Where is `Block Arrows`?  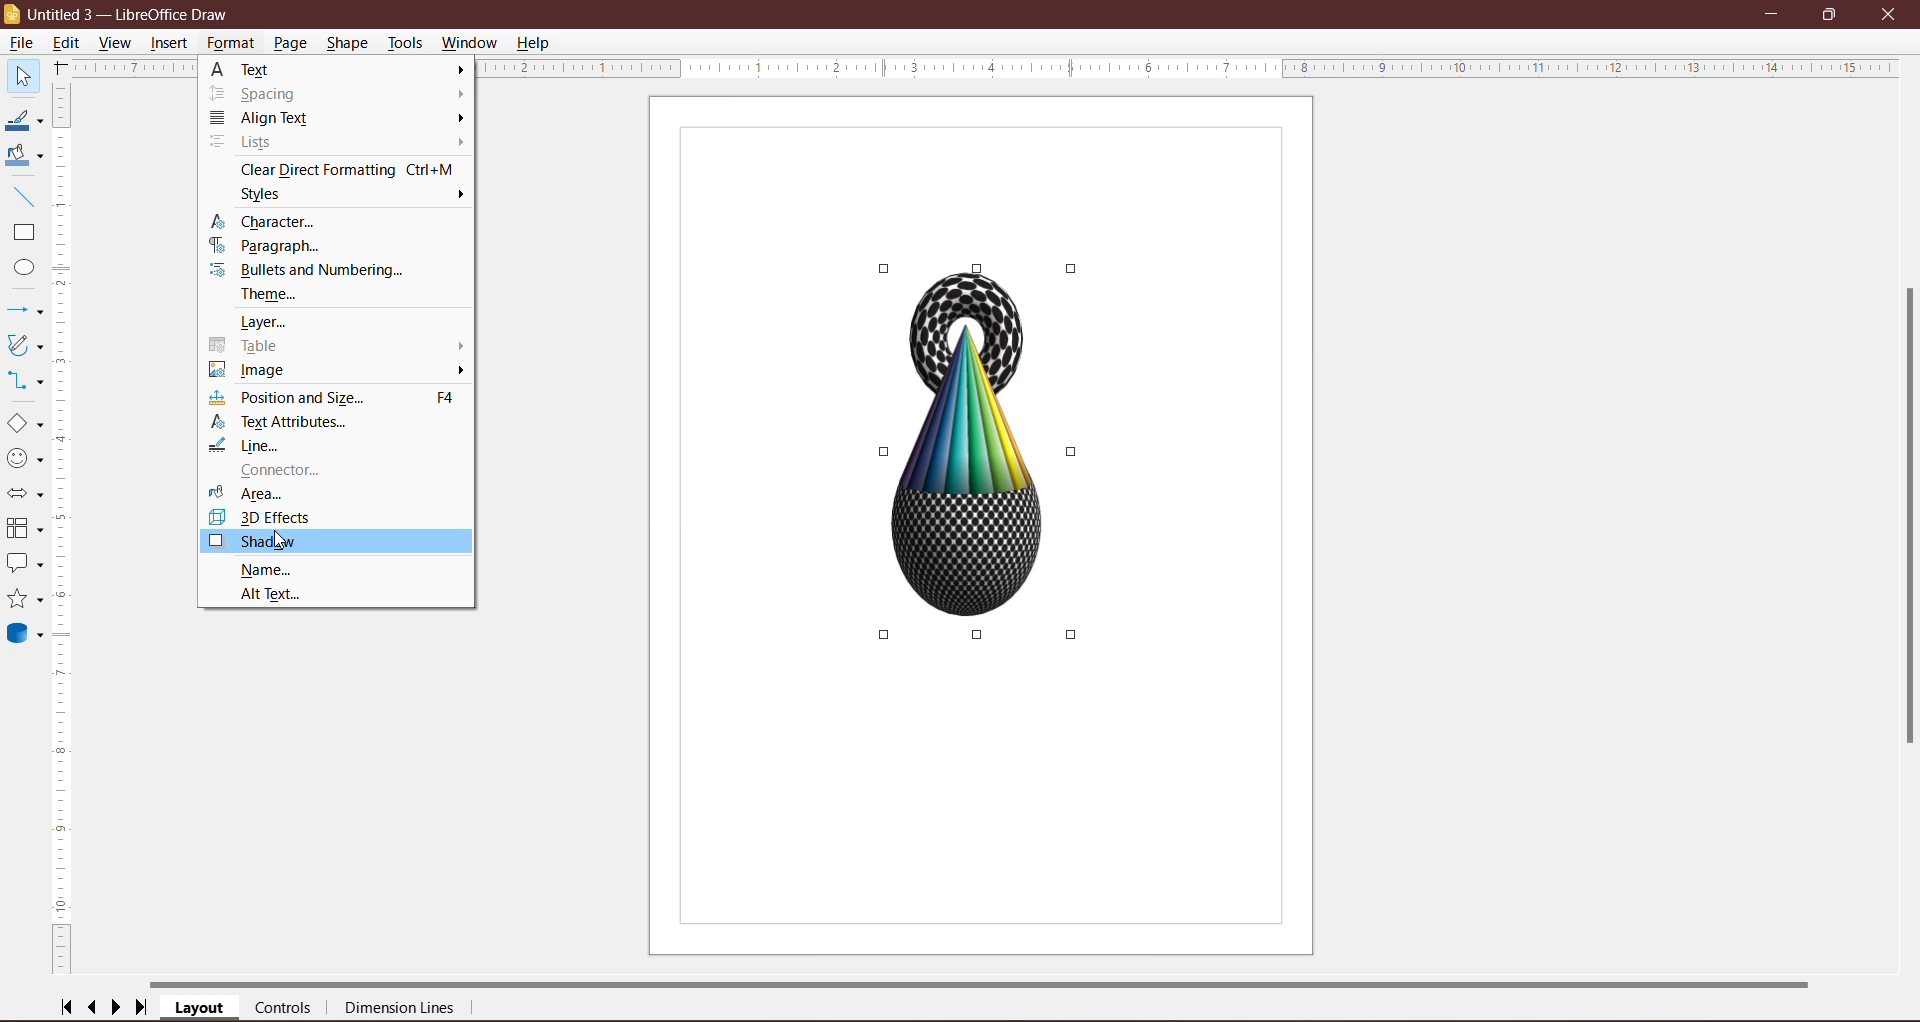
Block Arrows is located at coordinates (25, 493).